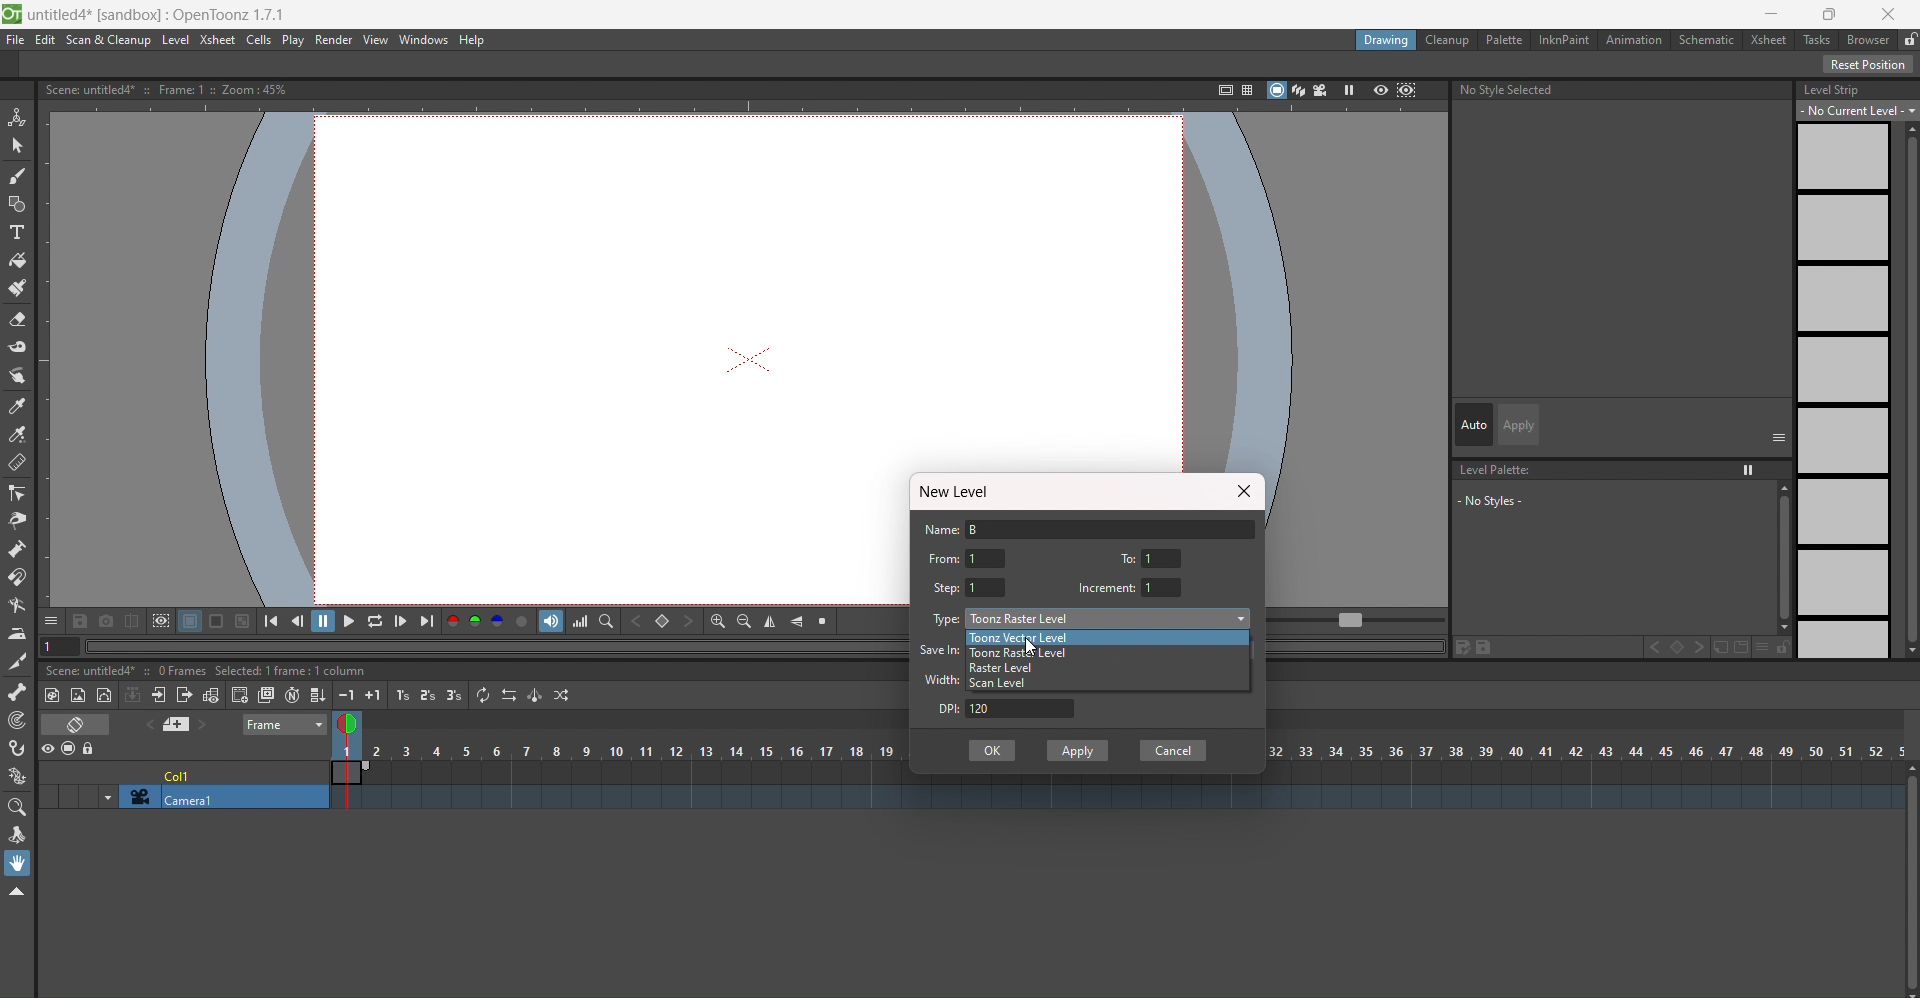 This screenshot has height=998, width=1920. I want to click on hand tool, so click(18, 863).